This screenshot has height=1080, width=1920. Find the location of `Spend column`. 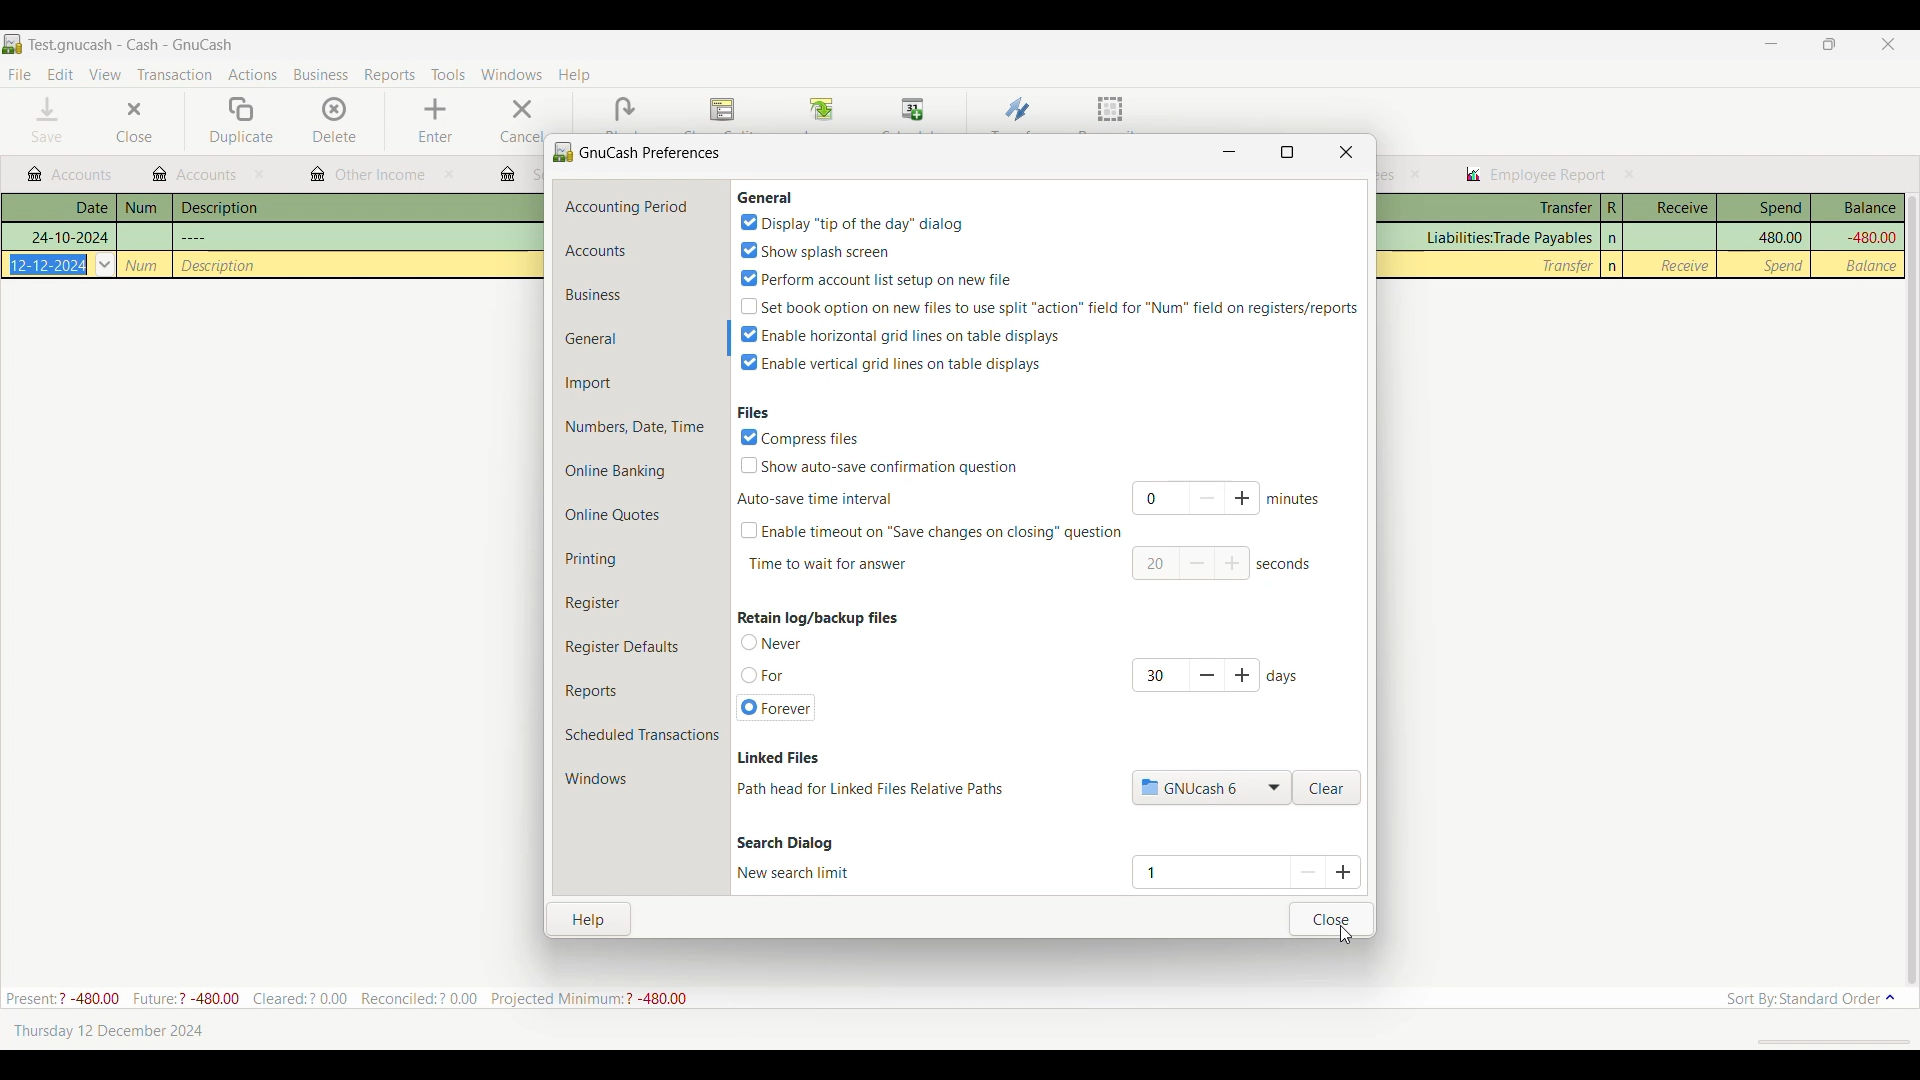

Spend column is located at coordinates (1779, 236).